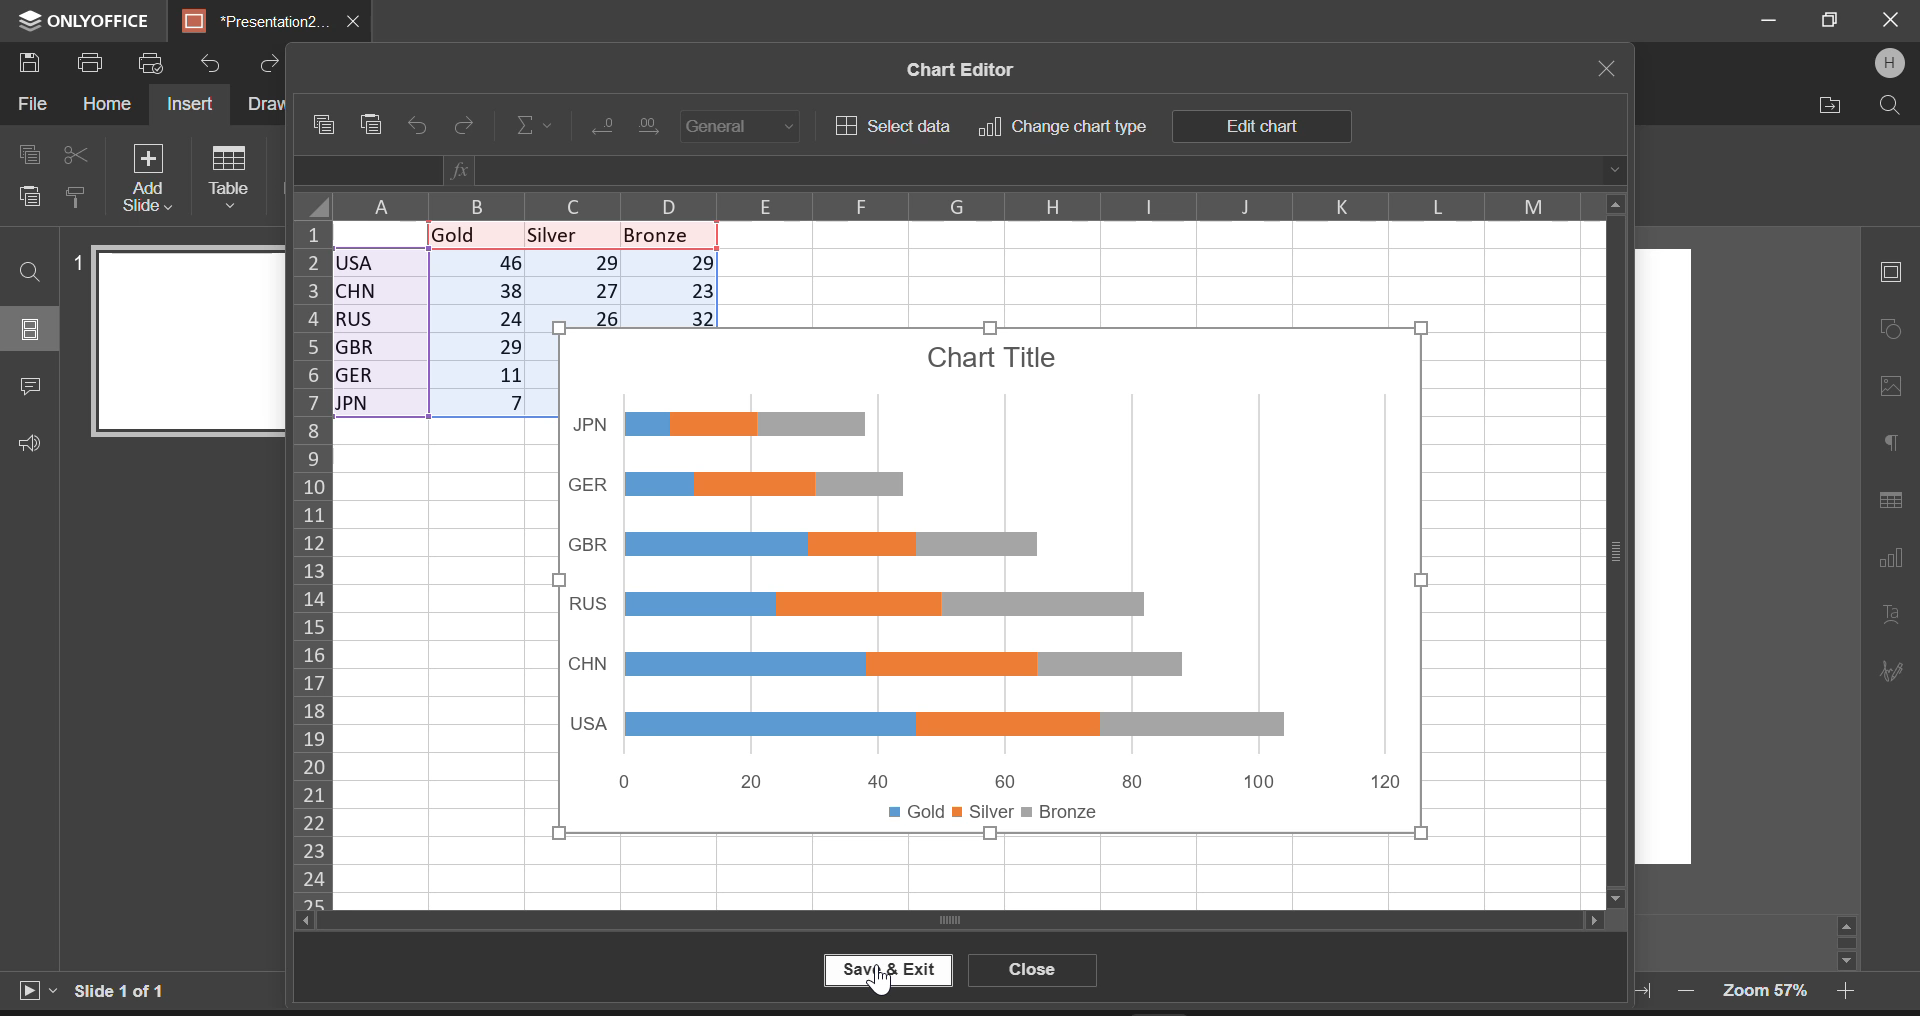 This screenshot has height=1016, width=1920. Describe the element at coordinates (1890, 617) in the screenshot. I see `Text Art Settings` at that location.